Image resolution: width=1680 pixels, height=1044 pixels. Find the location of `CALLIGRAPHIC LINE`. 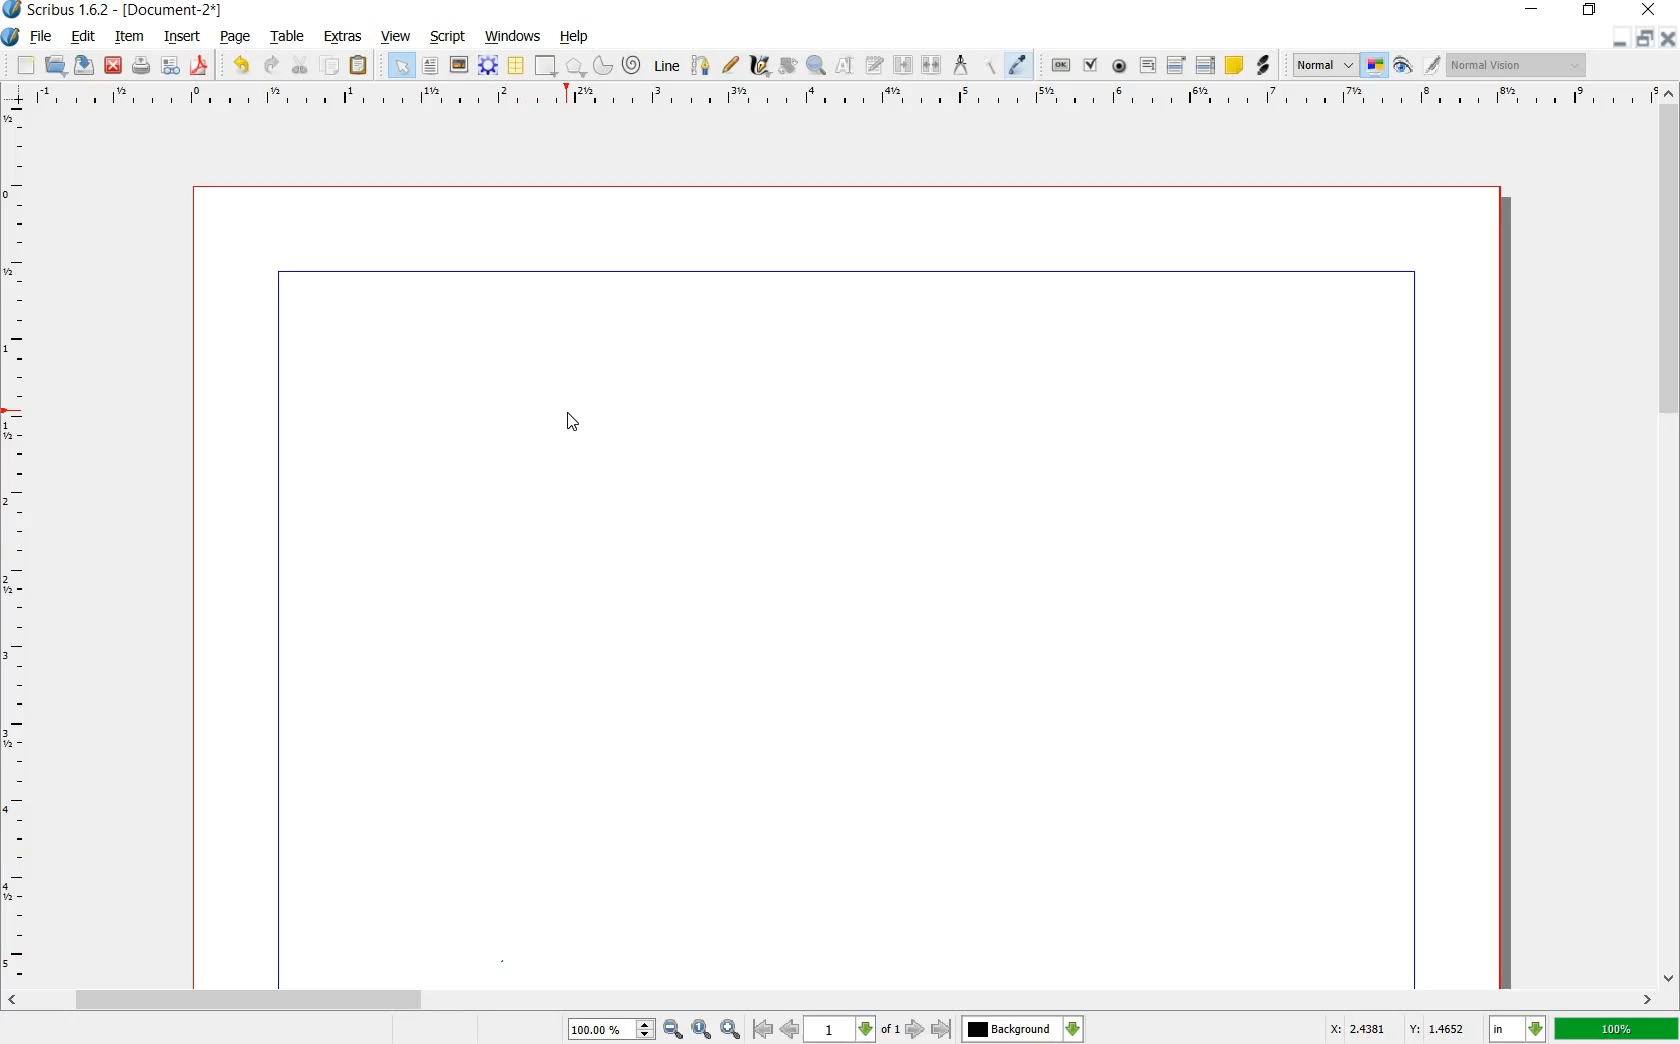

CALLIGRAPHIC LINE is located at coordinates (758, 65).